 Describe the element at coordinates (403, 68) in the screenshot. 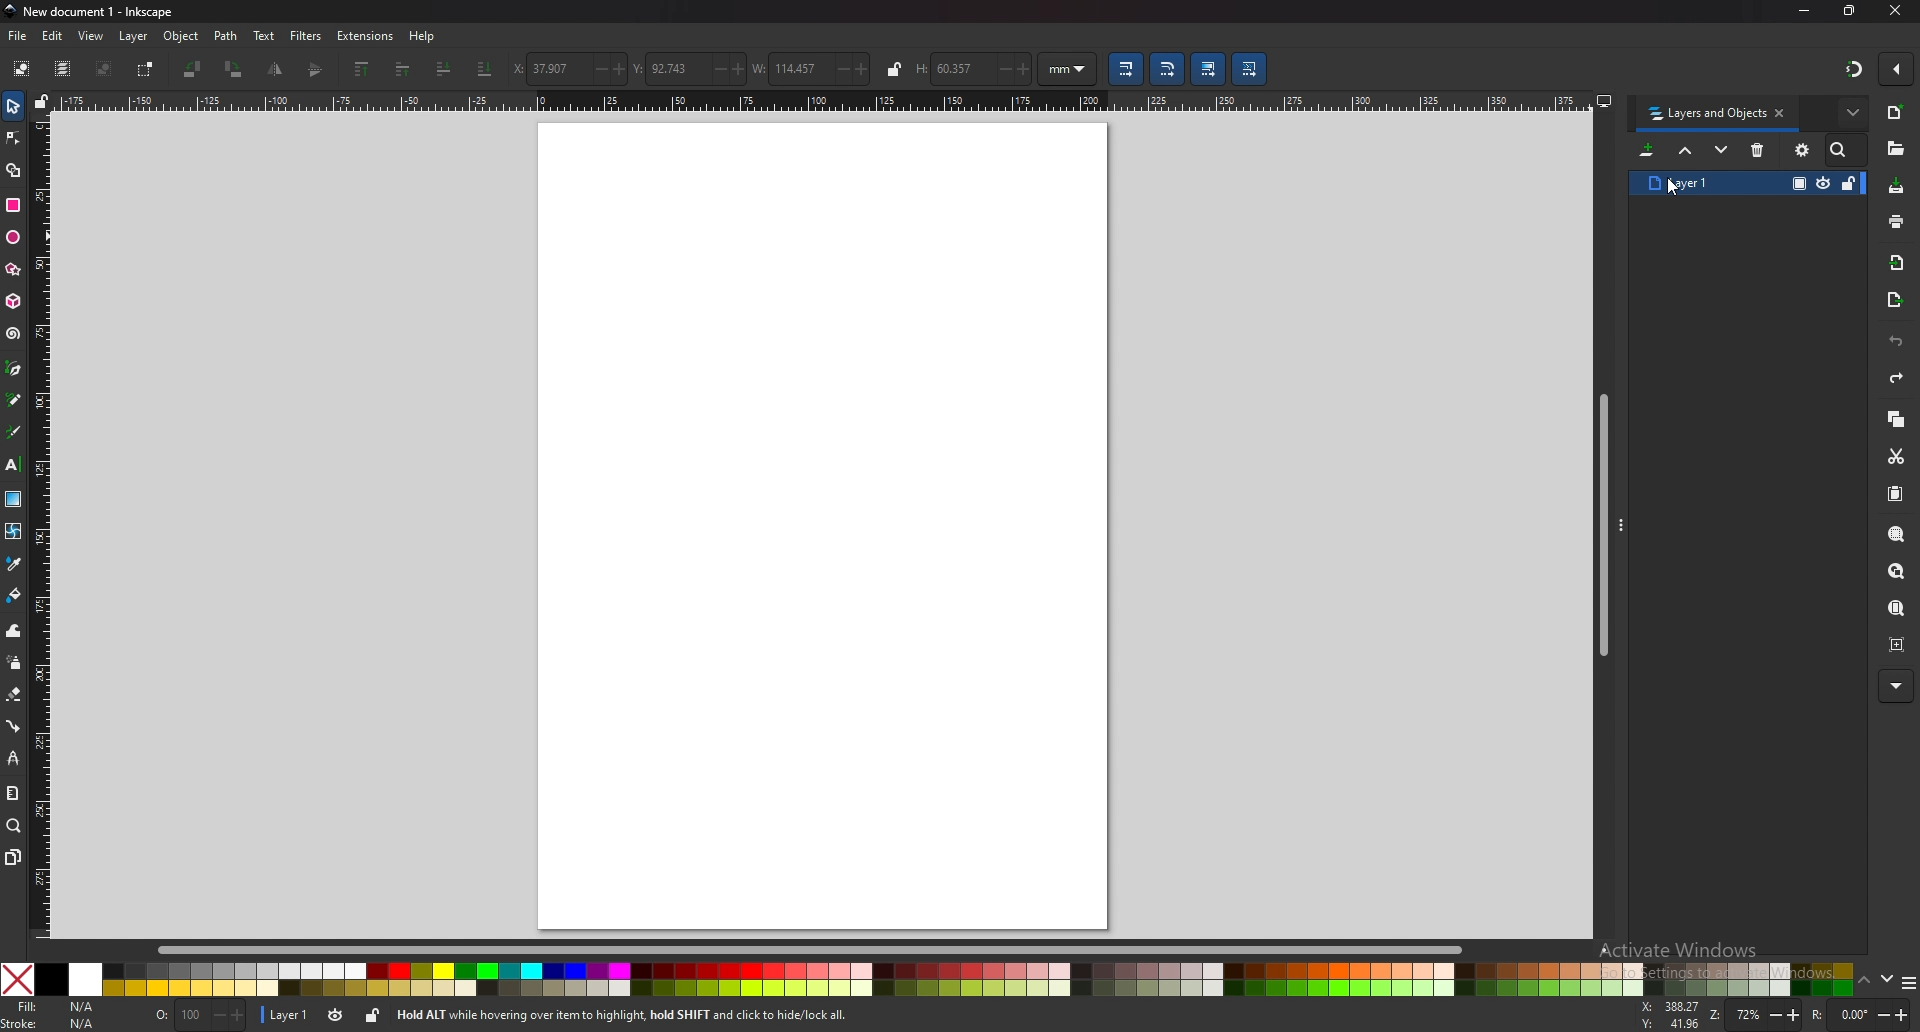

I see `raise one step` at that location.